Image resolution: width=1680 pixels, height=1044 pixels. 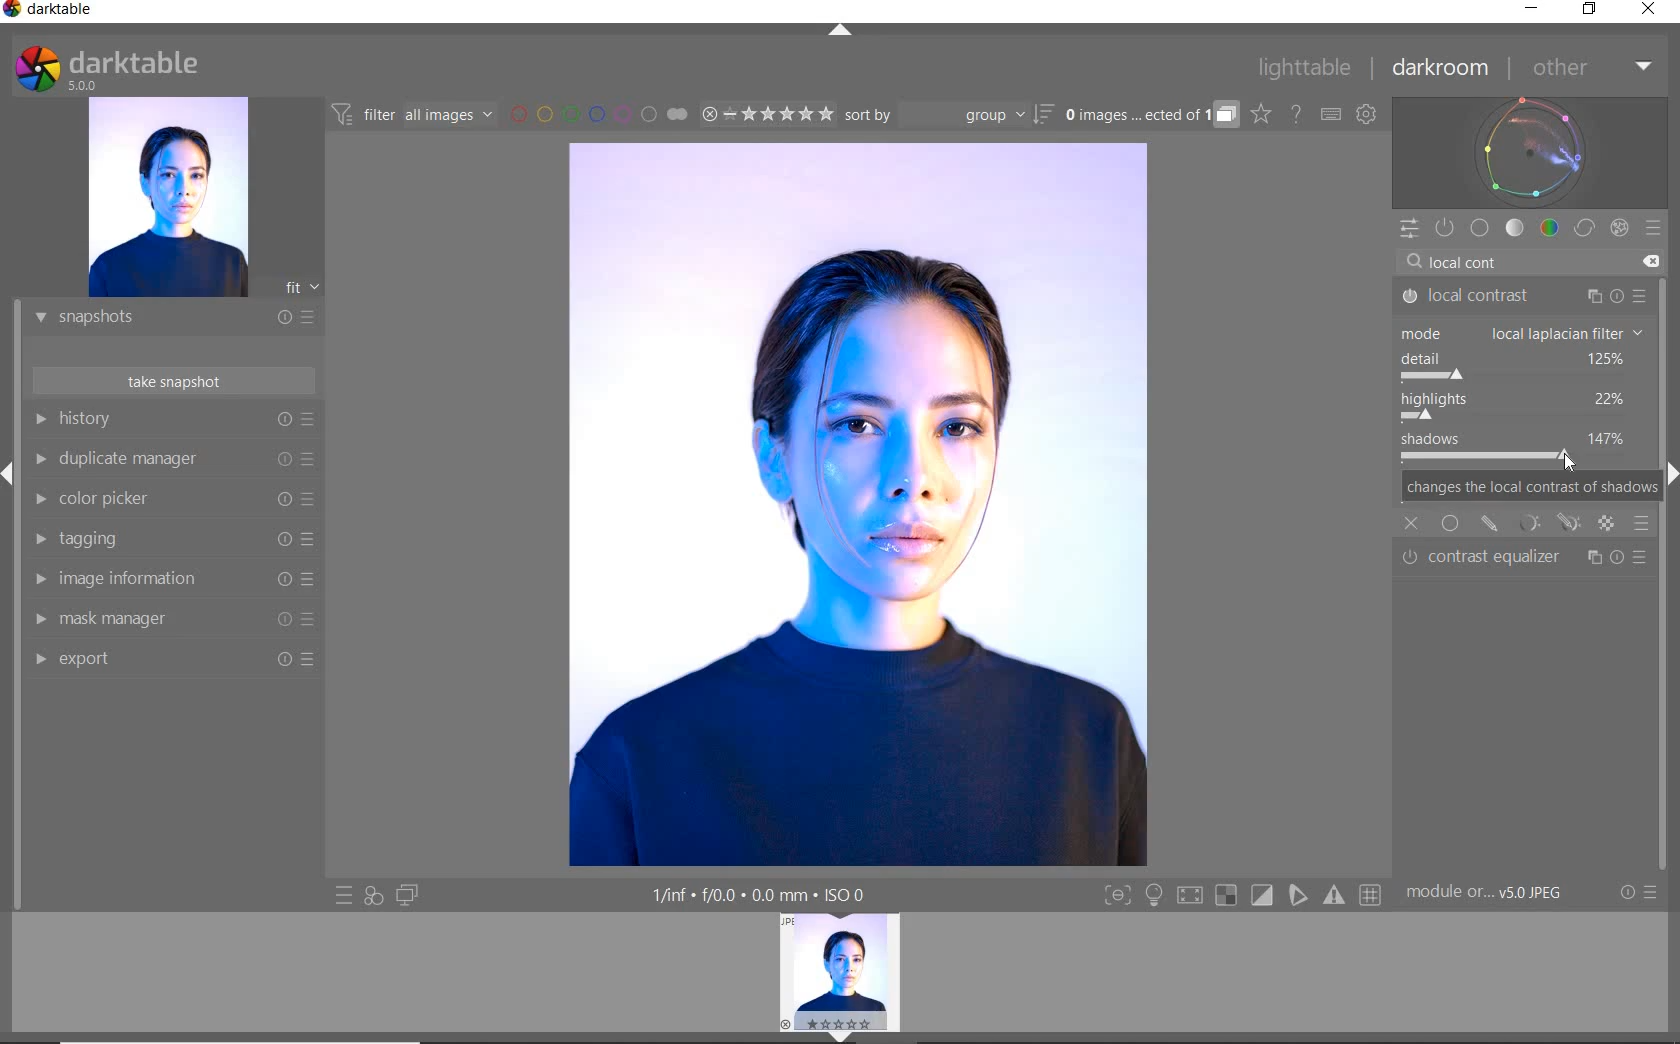 What do you see at coordinates (1372, 896) in the screenshot?
I see `Button` at bounding box center [1372, 896].